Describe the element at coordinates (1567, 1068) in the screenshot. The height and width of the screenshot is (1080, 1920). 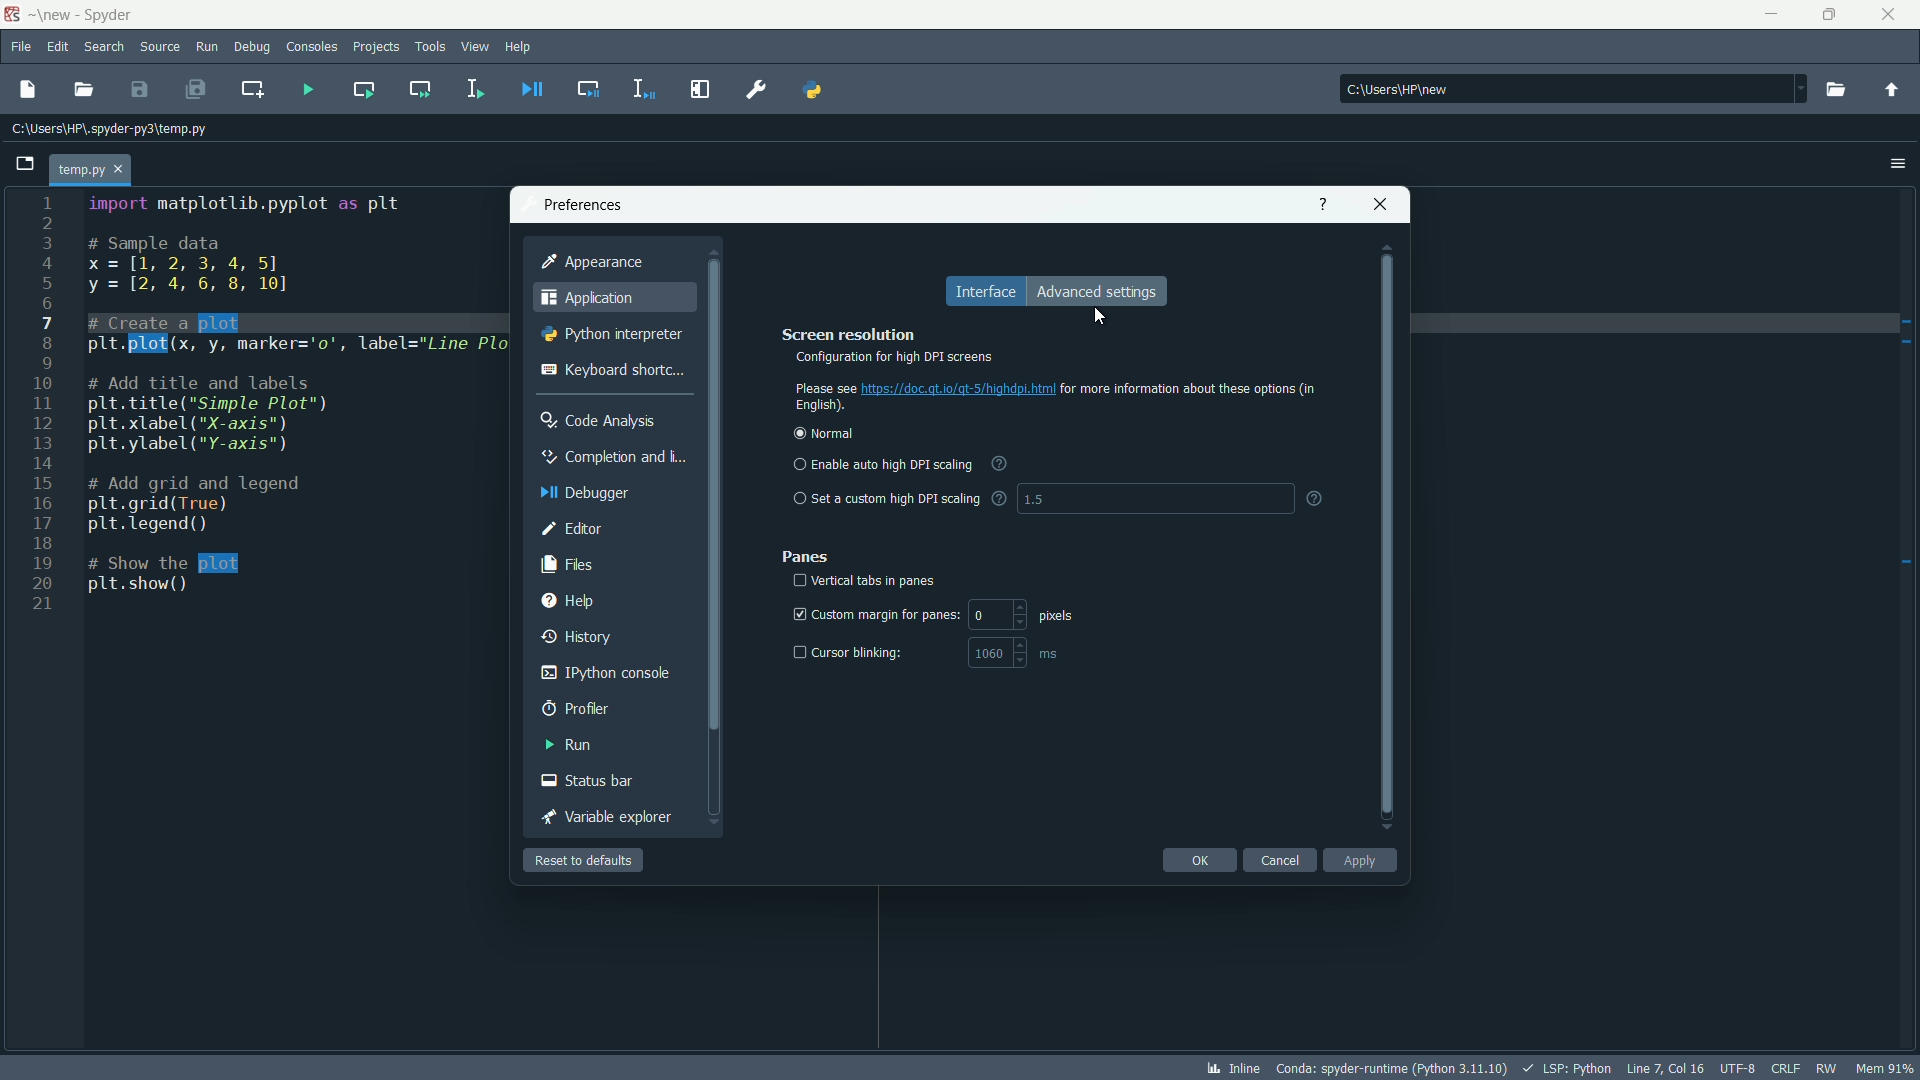
I see `LSP:Python` at that location.